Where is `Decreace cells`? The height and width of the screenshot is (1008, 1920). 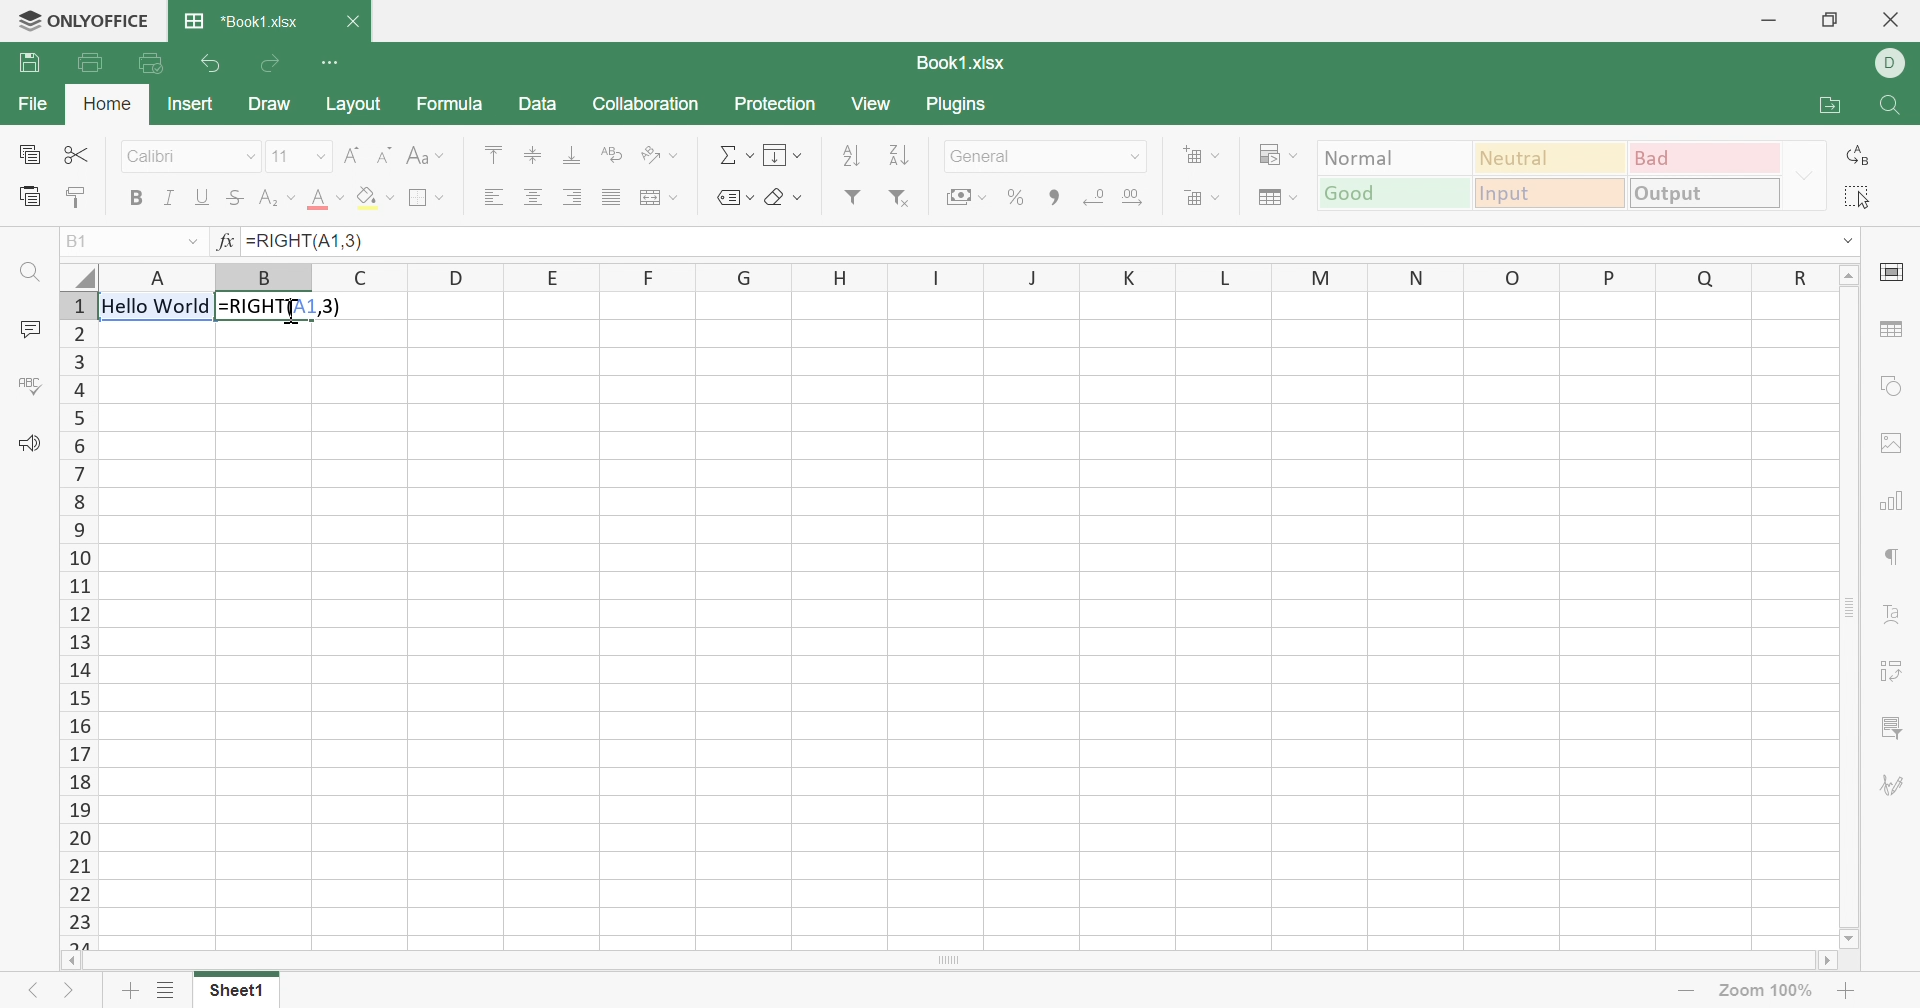
Decreace cells is located at coordinates (1201, 194).